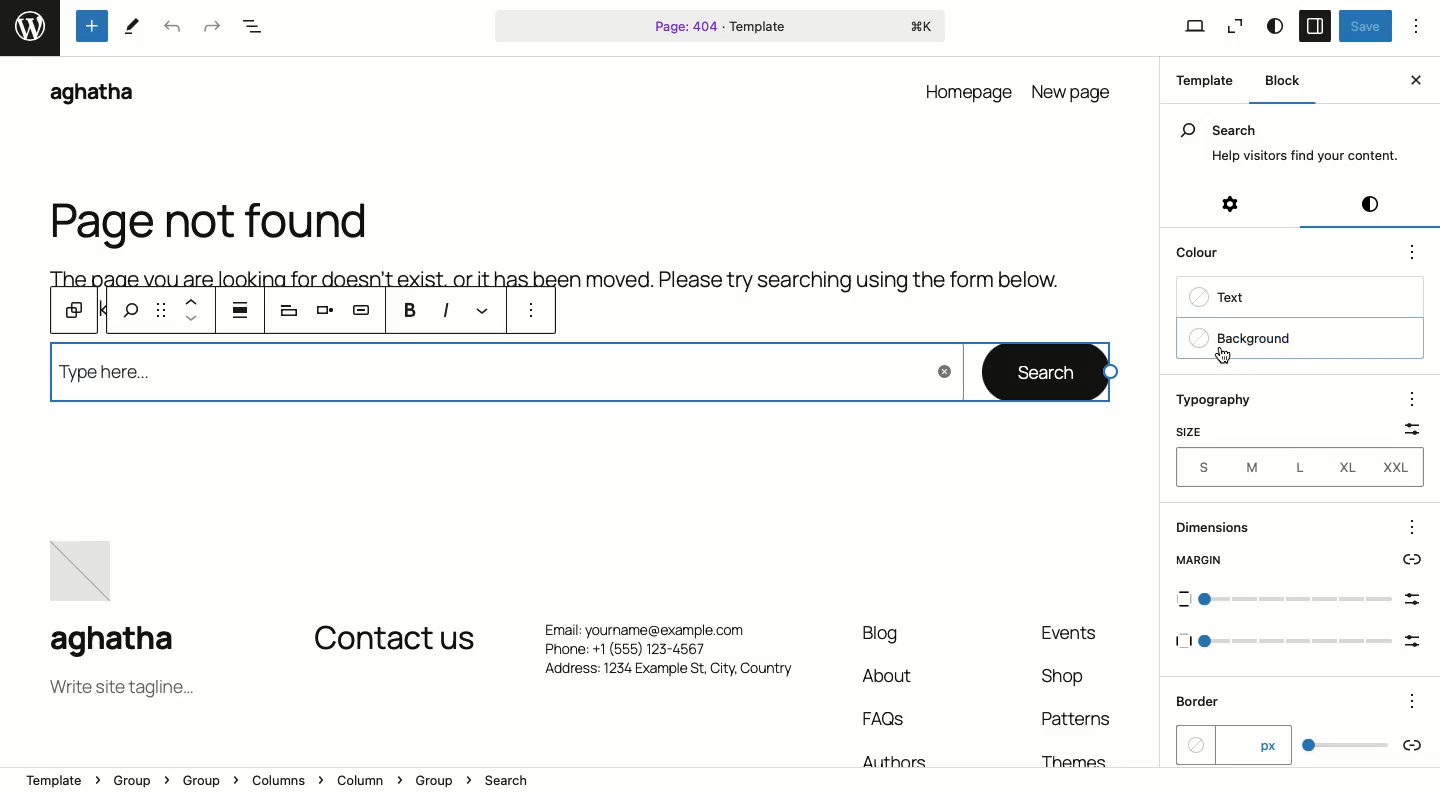 The width and height of the screenshot is (1440, 792). Describe the element at coordinates (1316, 26) in the screenshot. I see `Sidebar` at that location.